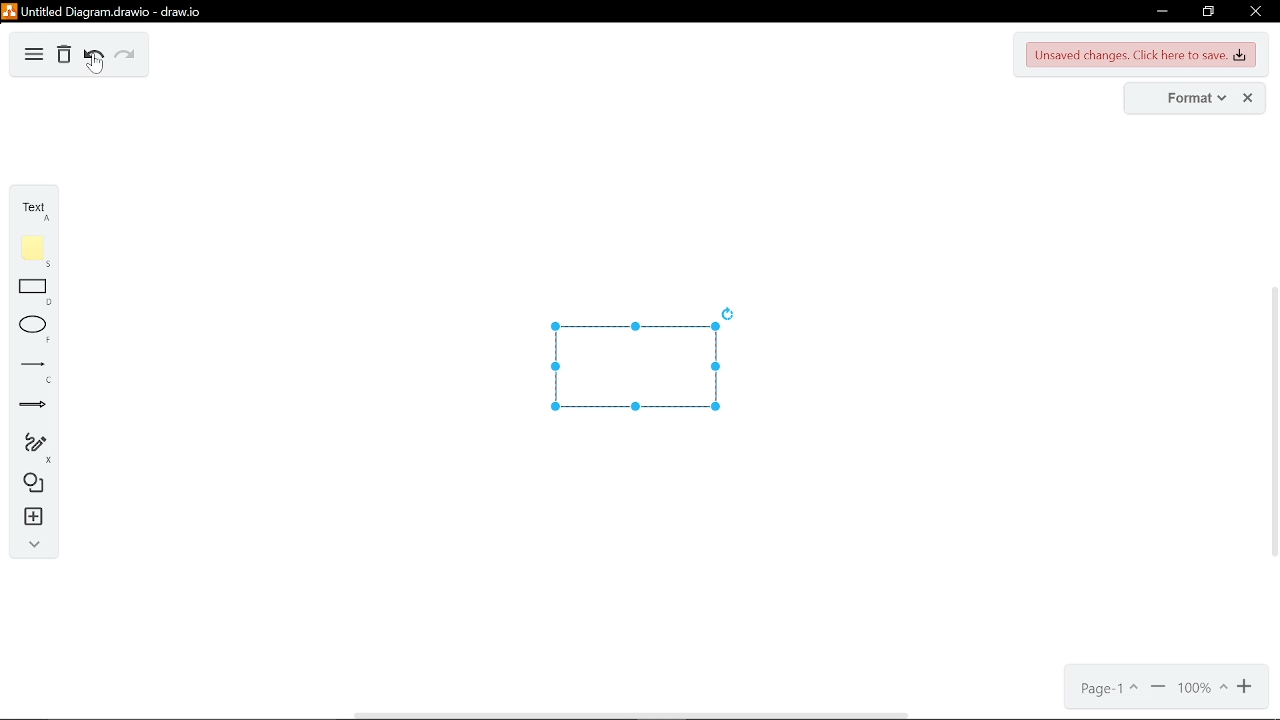  What do you see at coordinates (34, 54) in the screenshot?
I see `diagram` at bounding box center [34, 54].